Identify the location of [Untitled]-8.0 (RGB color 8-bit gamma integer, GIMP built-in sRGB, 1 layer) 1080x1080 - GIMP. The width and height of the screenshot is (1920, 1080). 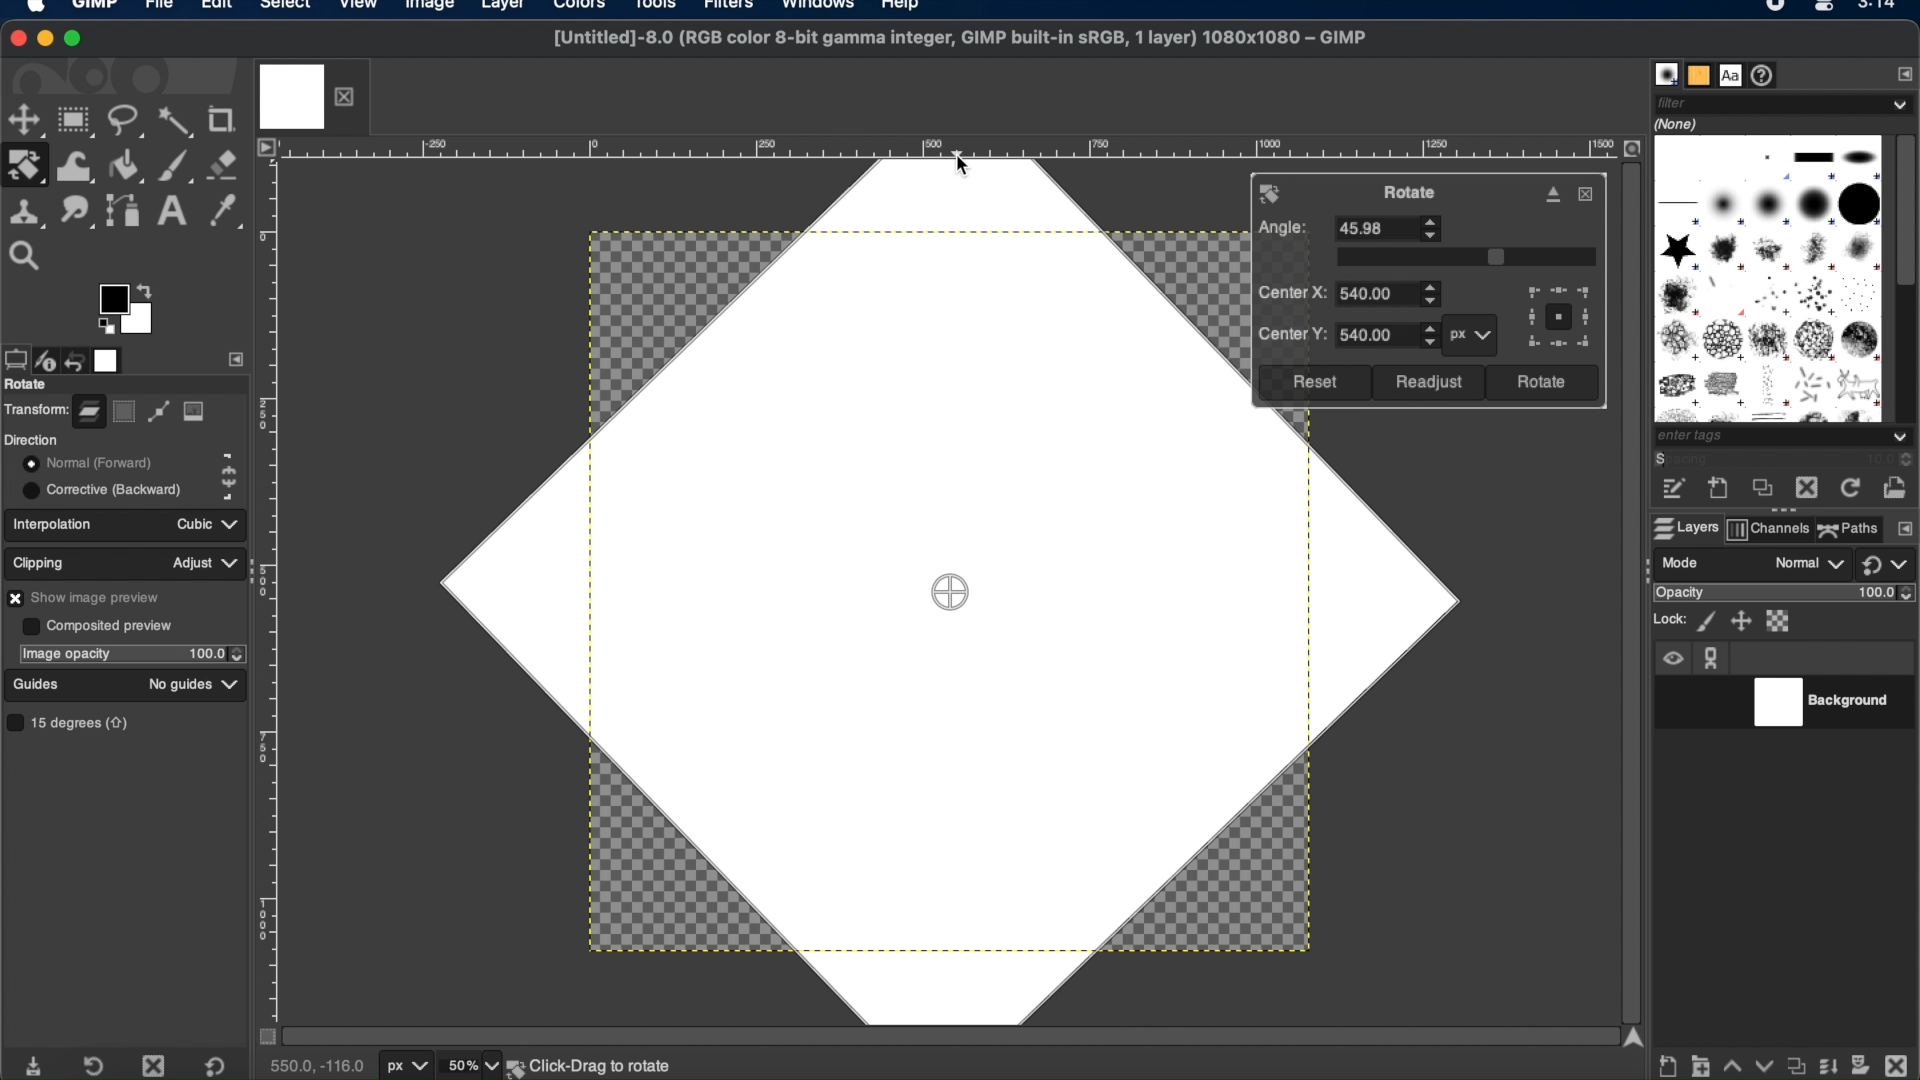
(956, 44).